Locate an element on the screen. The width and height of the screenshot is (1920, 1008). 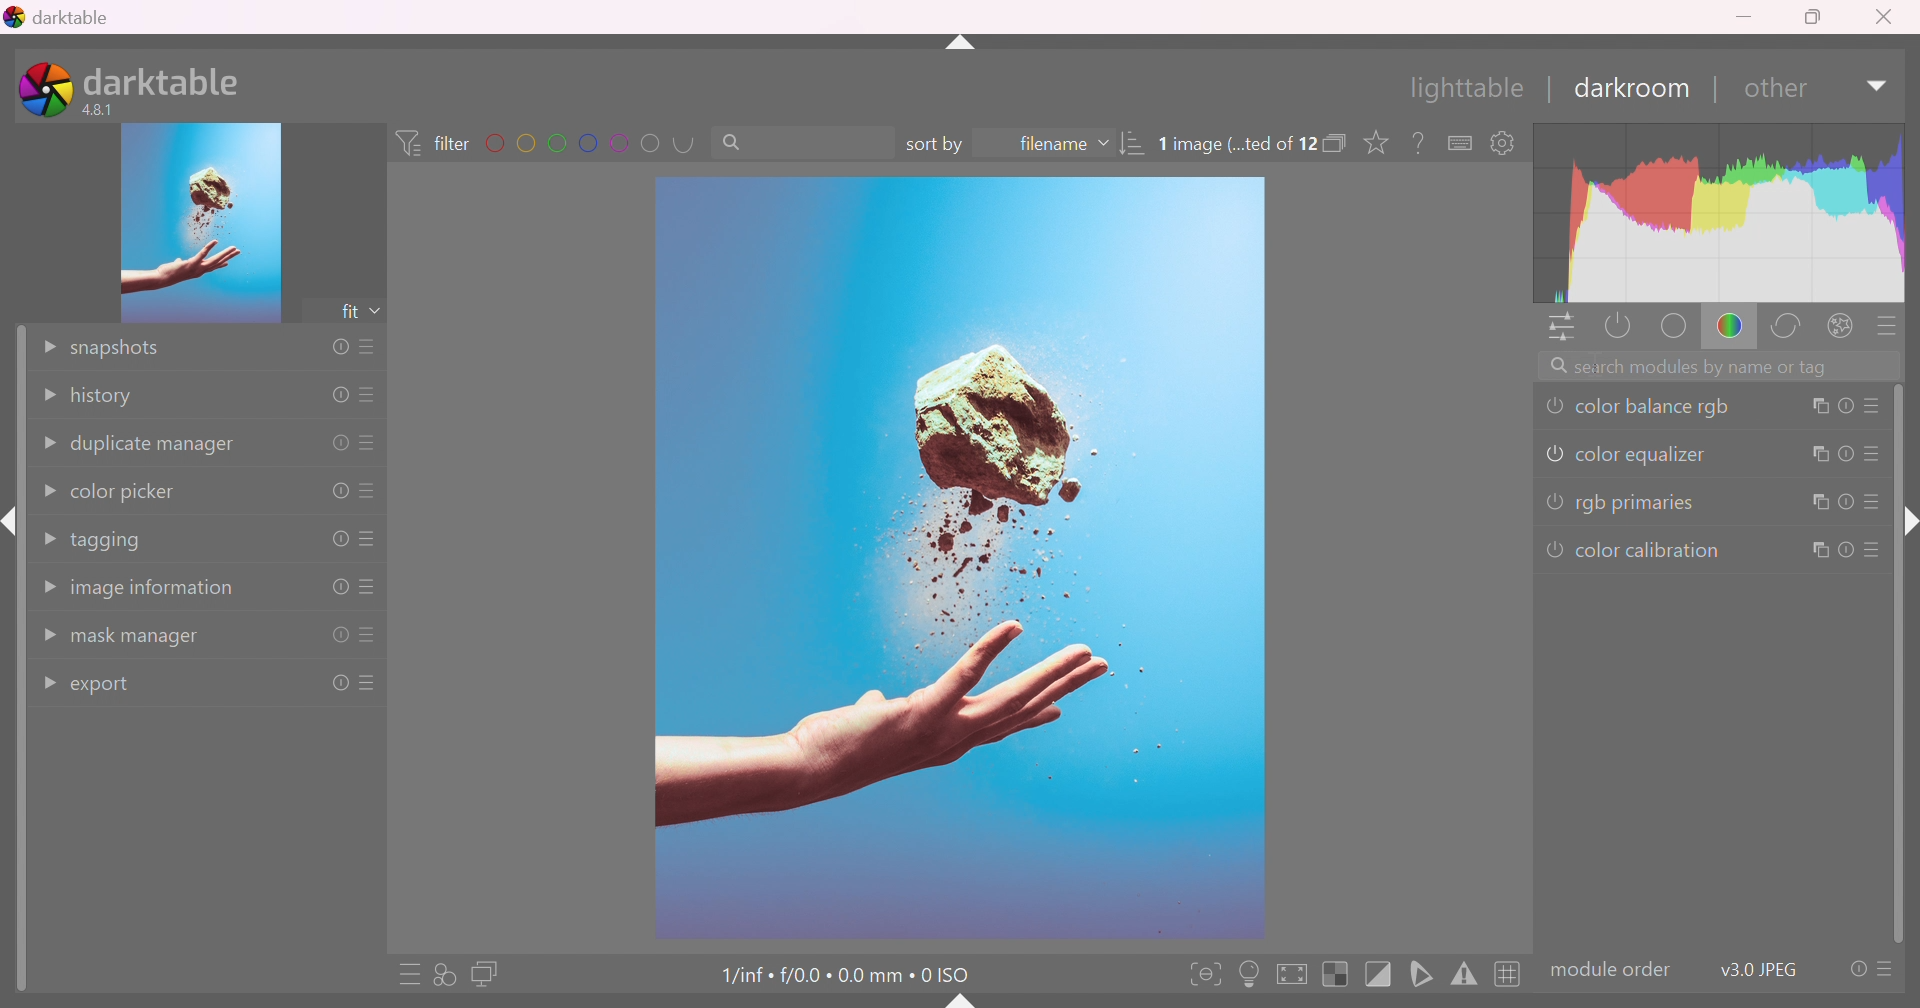
history is located at coordinates (105, 396).